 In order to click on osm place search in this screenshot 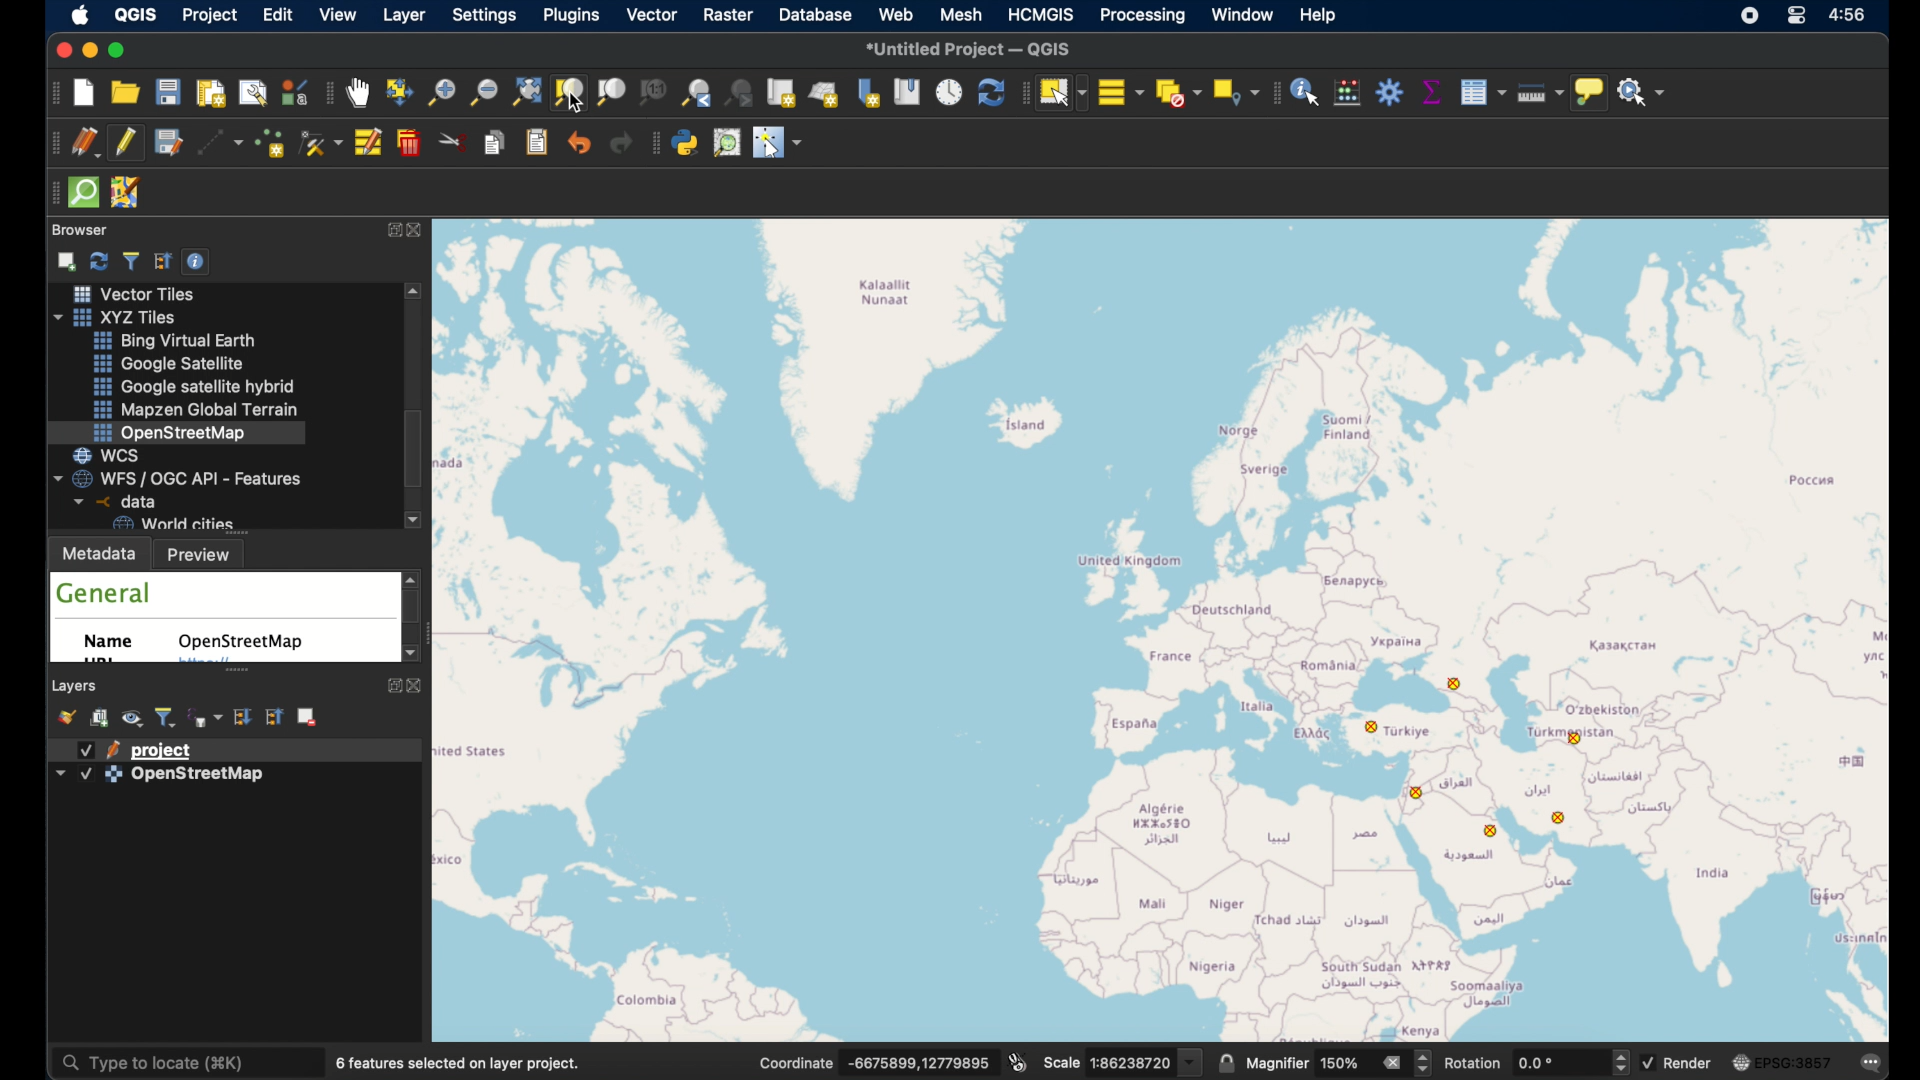, I will do `click(729, 142)`.